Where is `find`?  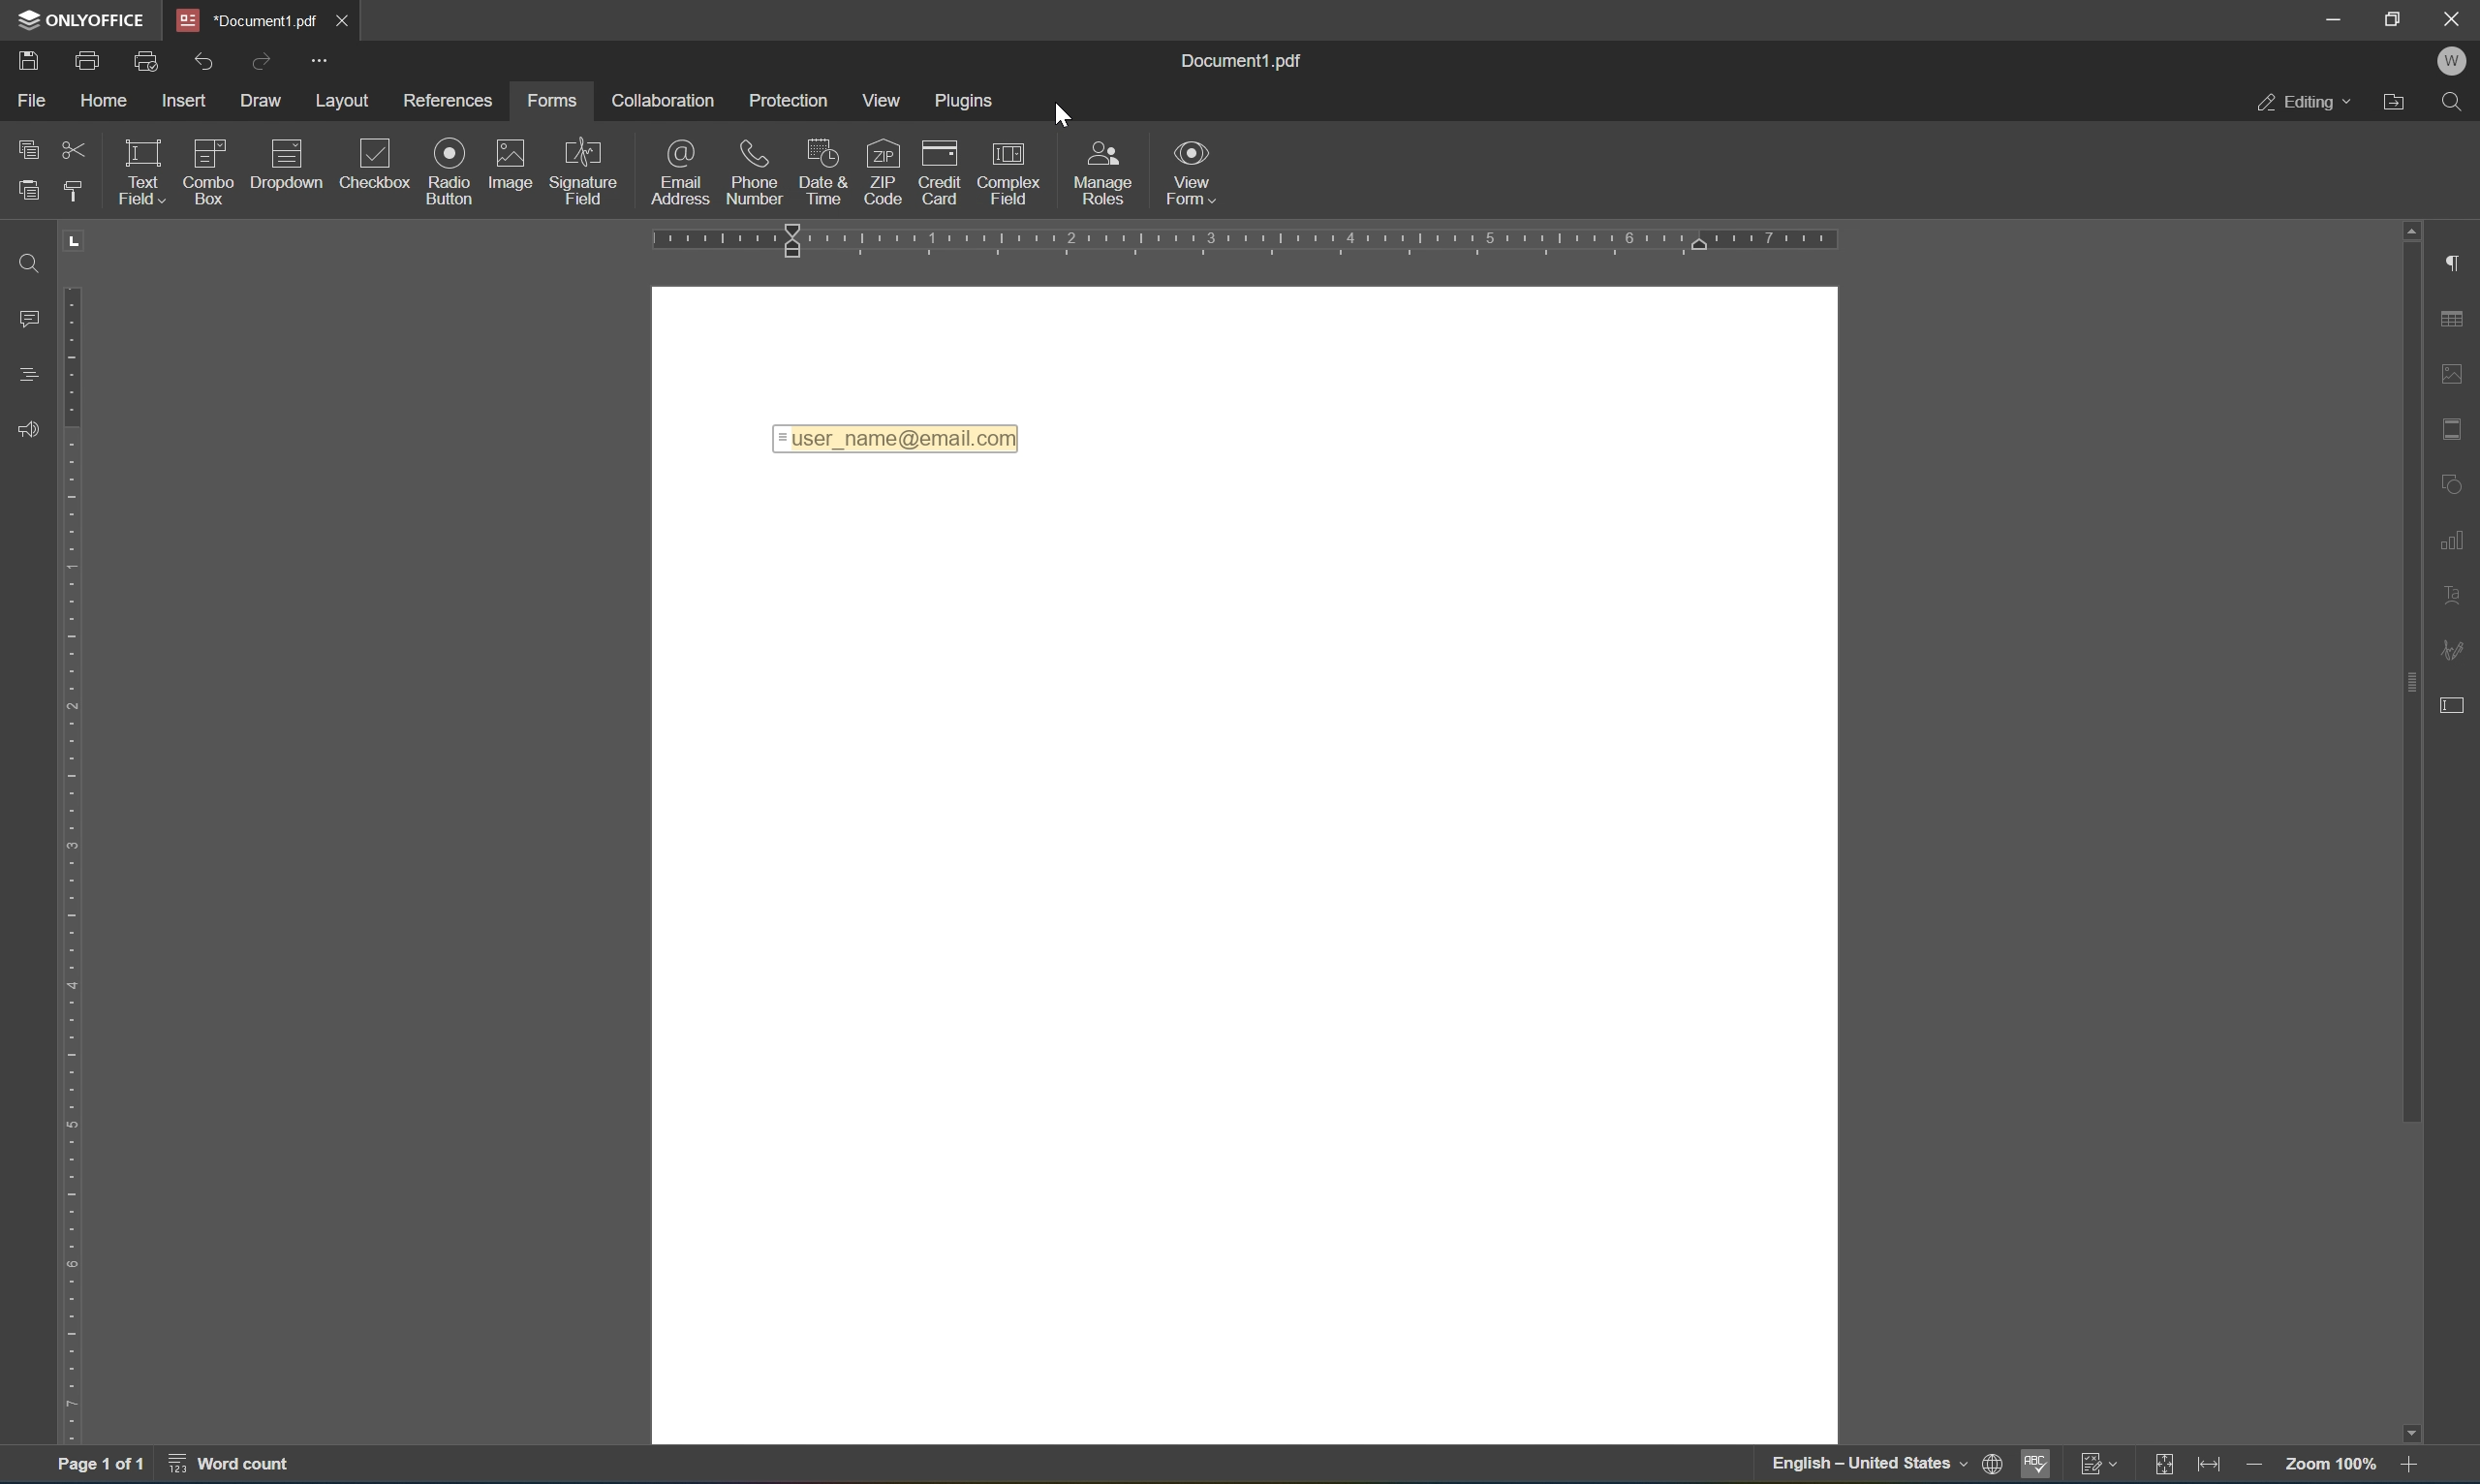 find is located at coordinates (30, 264).